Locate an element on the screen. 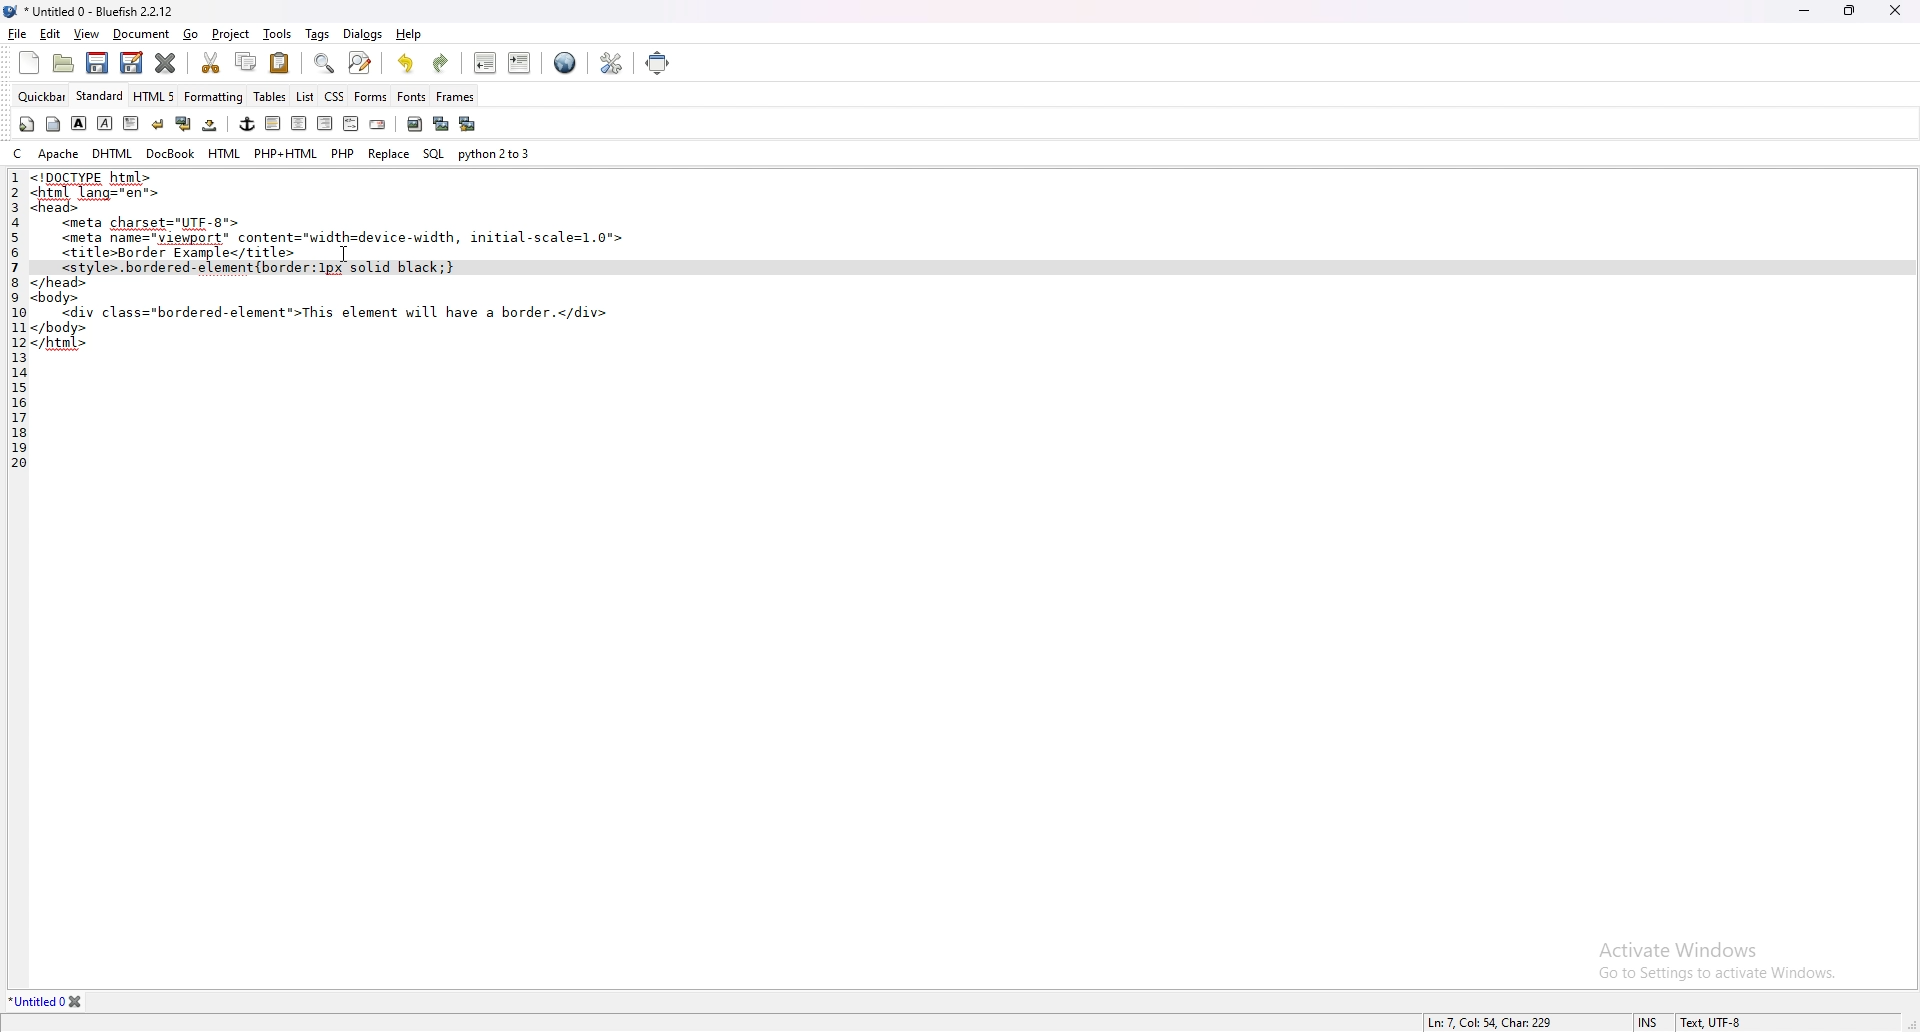 This screenshot has width=1920, height=1032. Cursor is located at coordinates (343, 254).